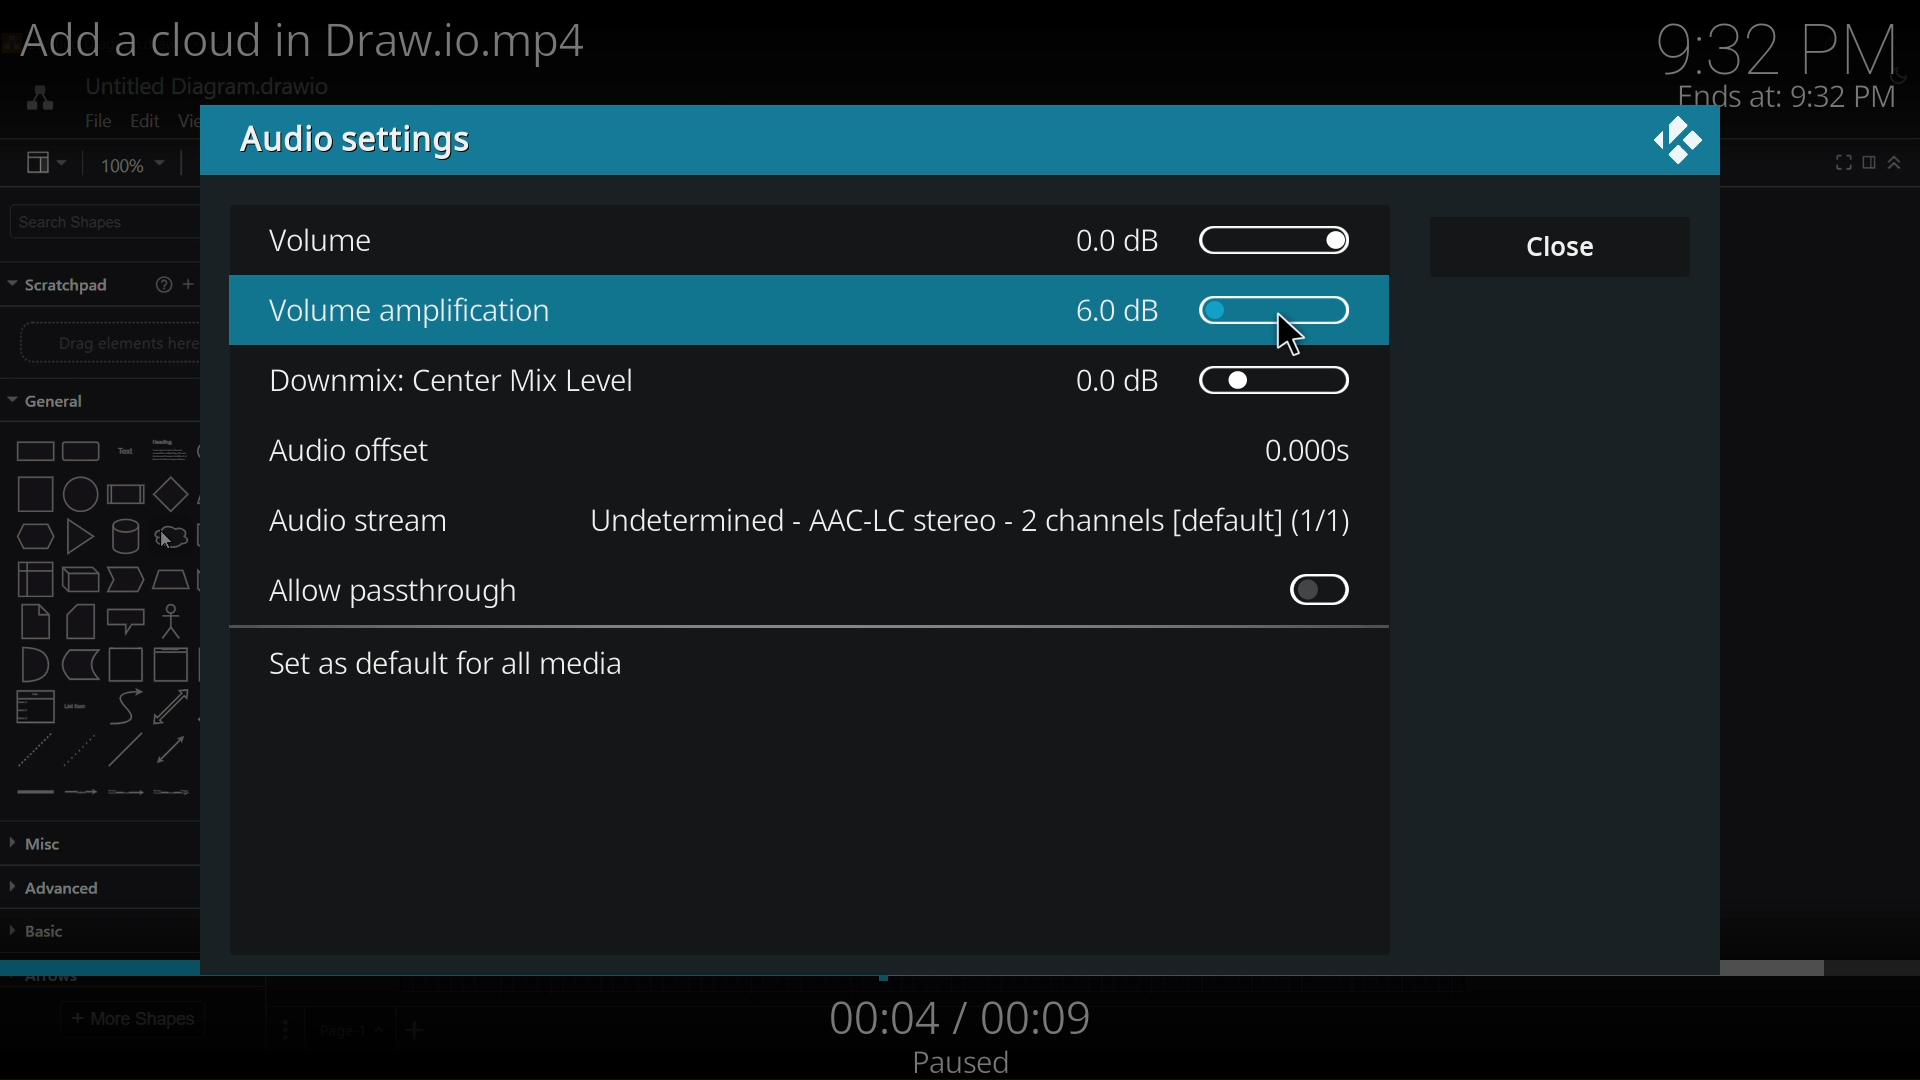  Describe the element at coordinates (335, 141) in the screenshot. I see `audio setting` at that location.